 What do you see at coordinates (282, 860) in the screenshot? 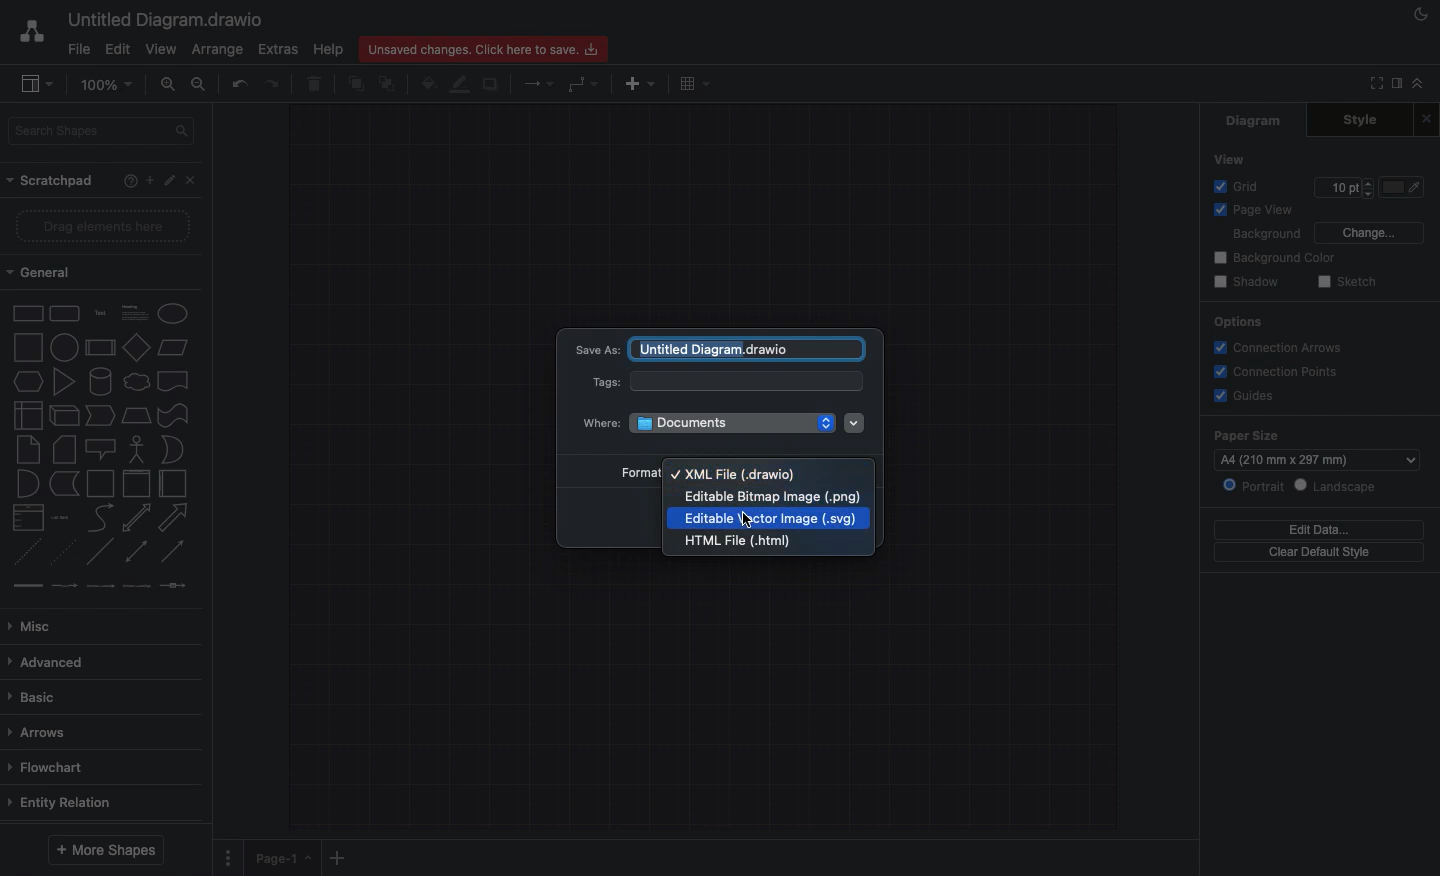
I see `Page 1` at bounding box center [282, 860].